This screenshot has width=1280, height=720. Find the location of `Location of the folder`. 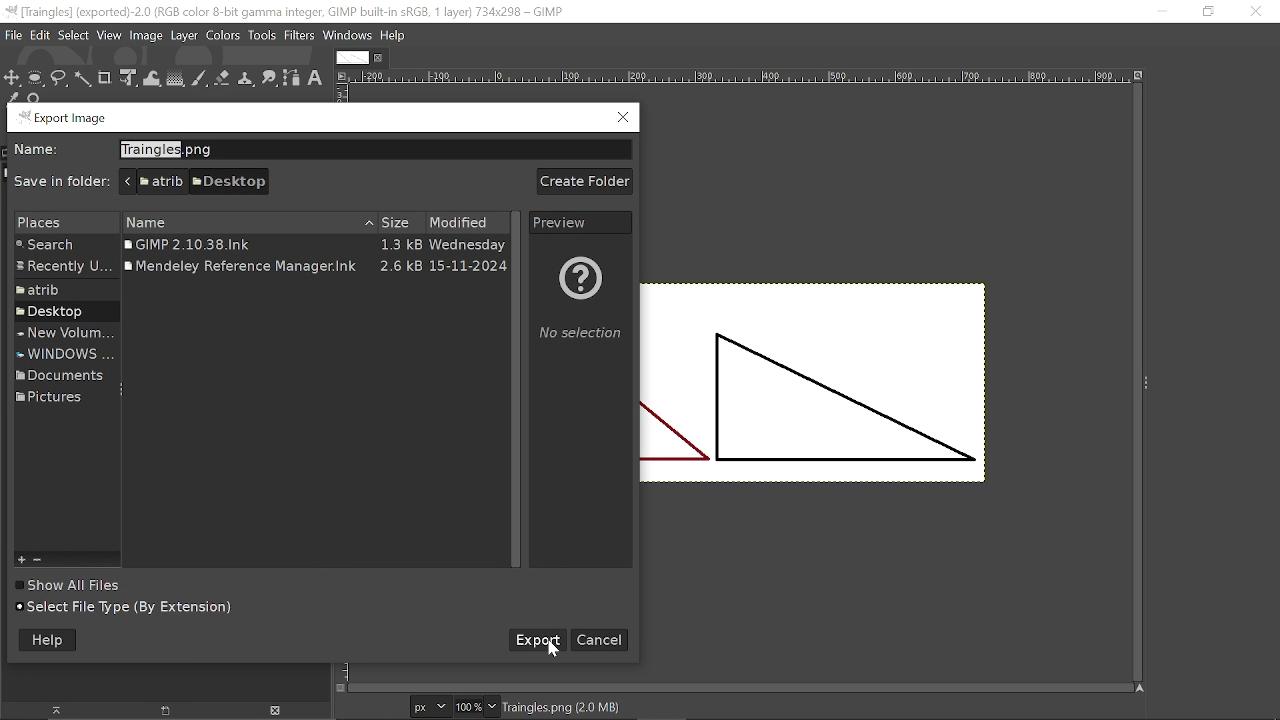

Location of the folder is located at coordinates (193, 181).